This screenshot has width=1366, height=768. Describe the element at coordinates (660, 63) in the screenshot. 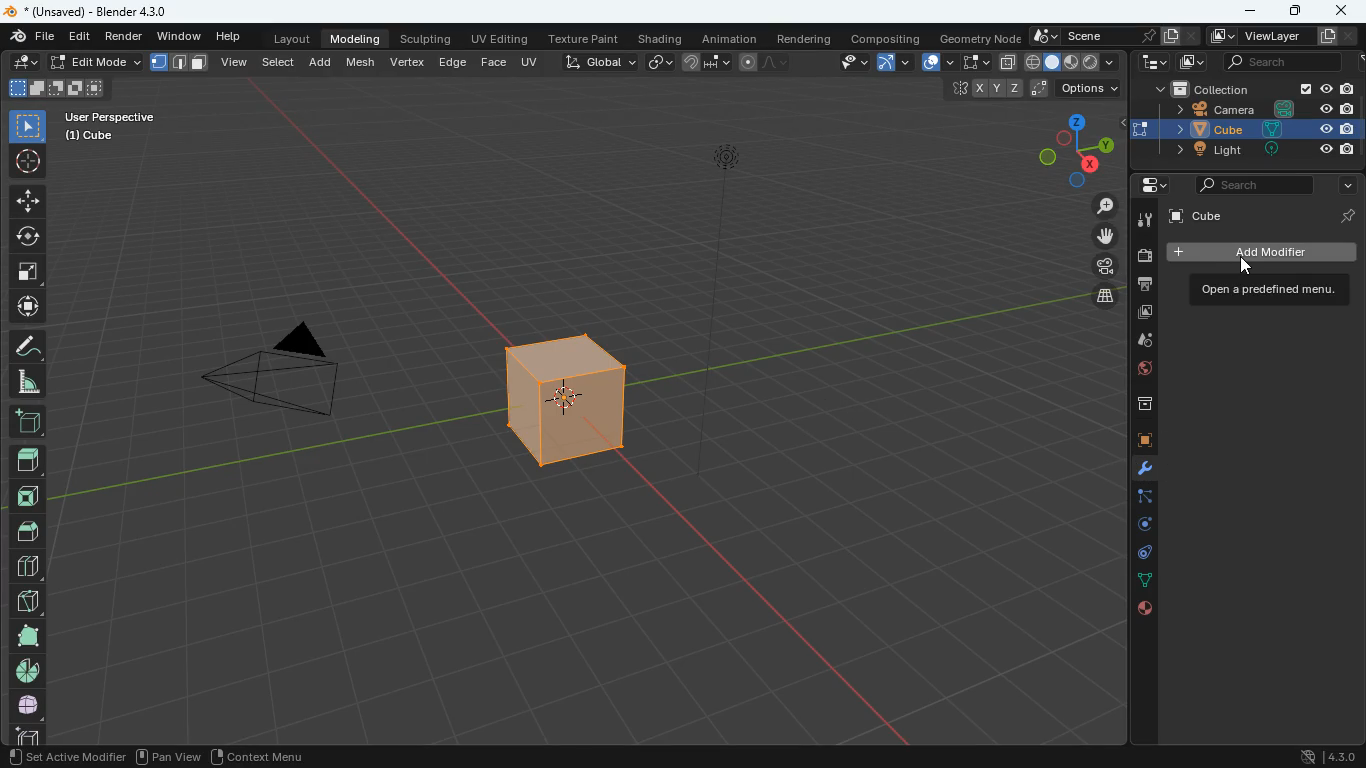

I see `link` at that location.